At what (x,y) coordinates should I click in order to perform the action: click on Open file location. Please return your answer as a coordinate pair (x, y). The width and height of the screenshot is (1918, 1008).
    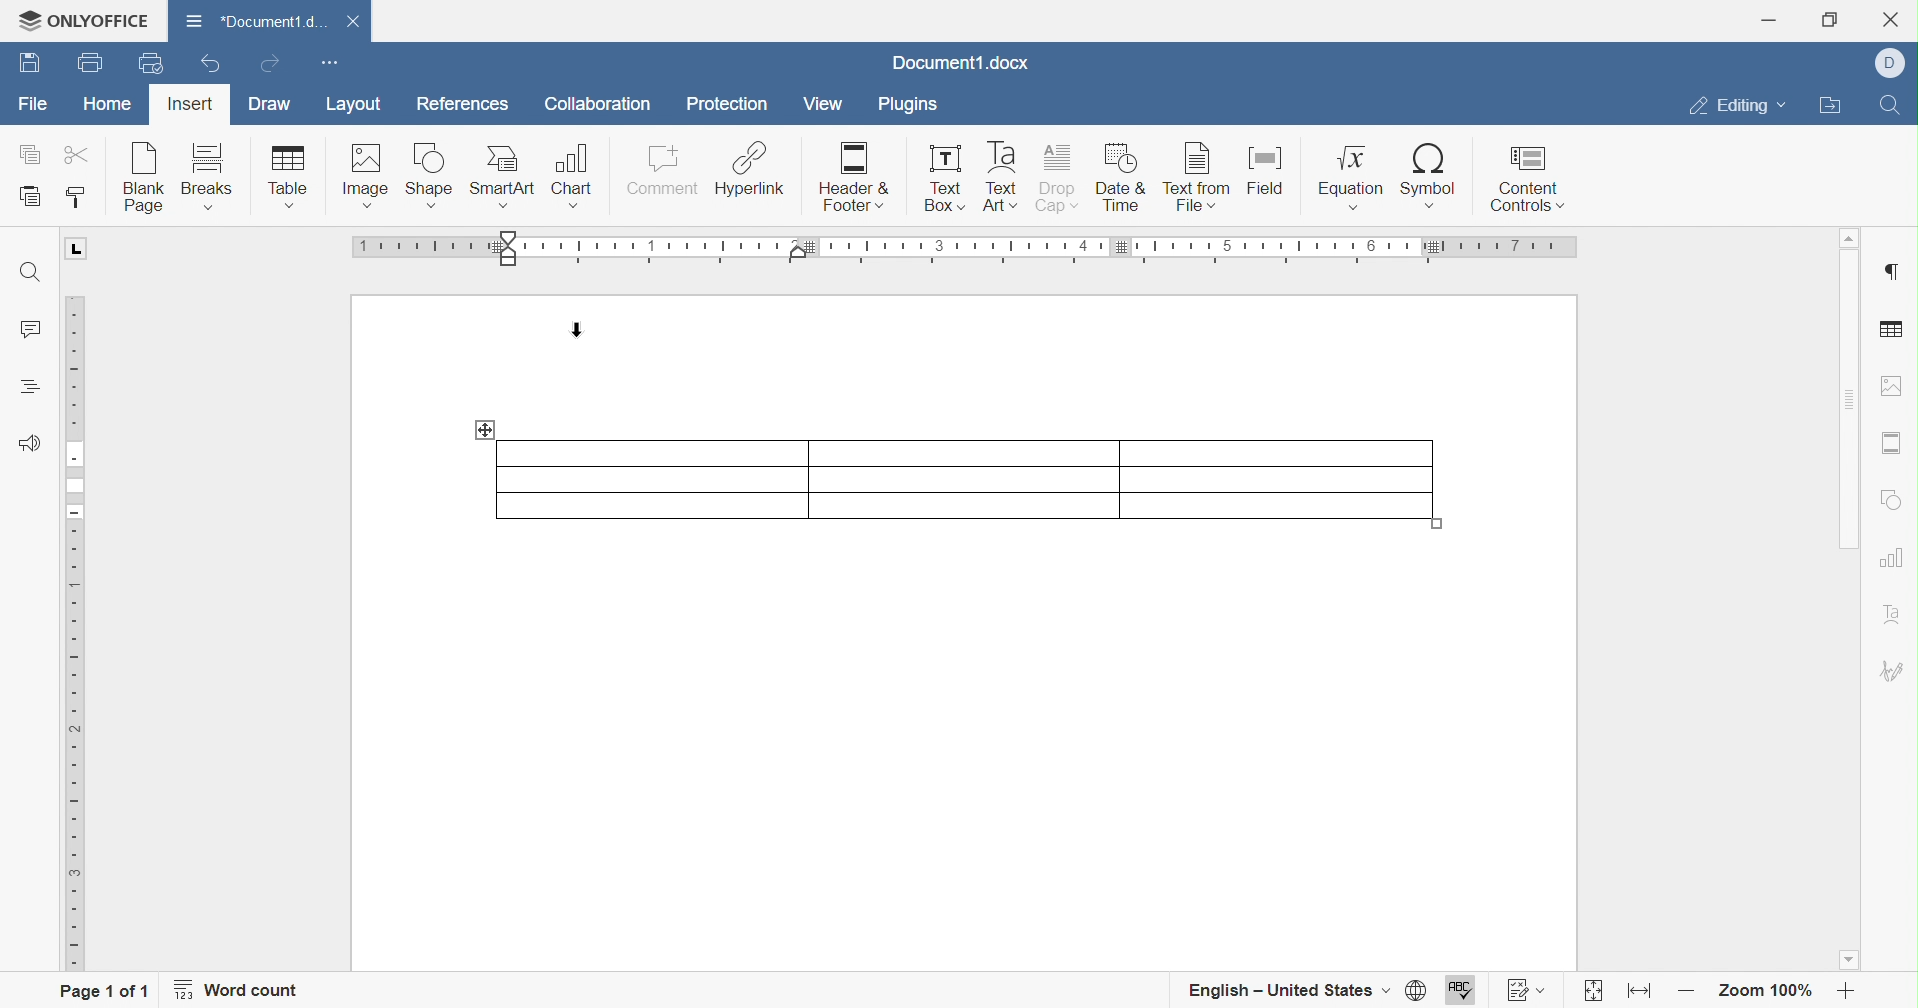
    Looking at the image, I should click on (1835, 108).